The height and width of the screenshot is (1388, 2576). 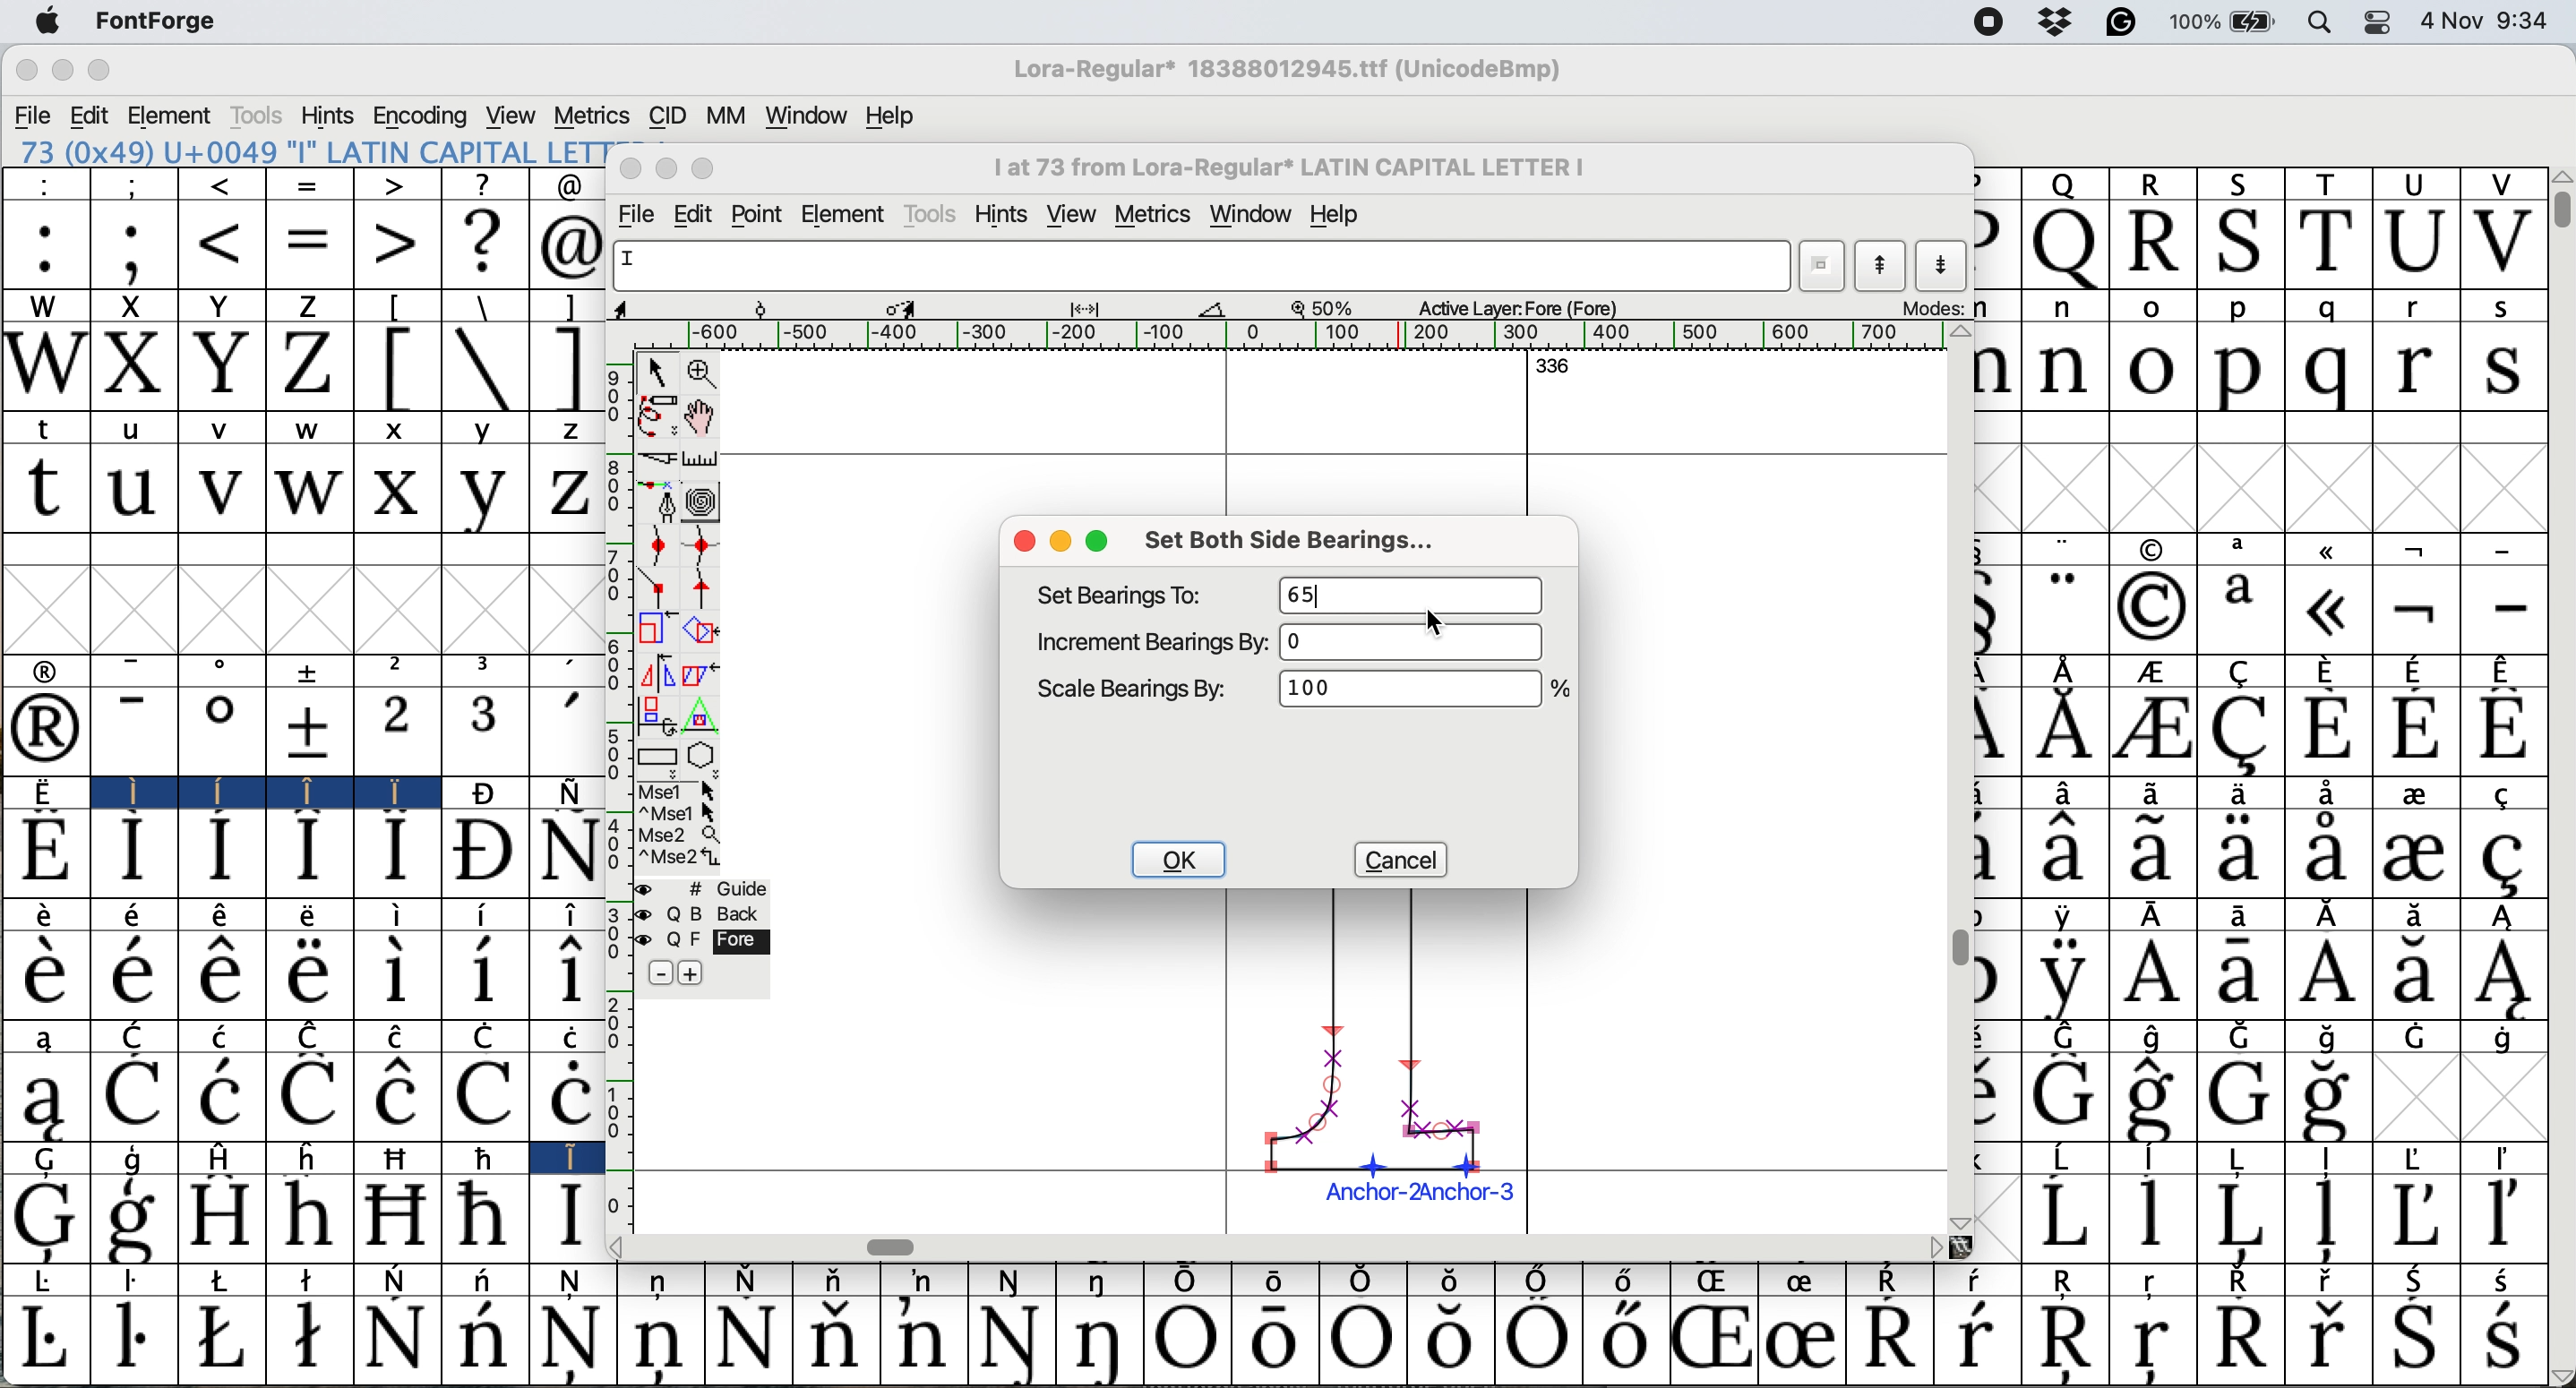 I want to click on add a curve point horizontally or vertically, so click(x=700, y=546).